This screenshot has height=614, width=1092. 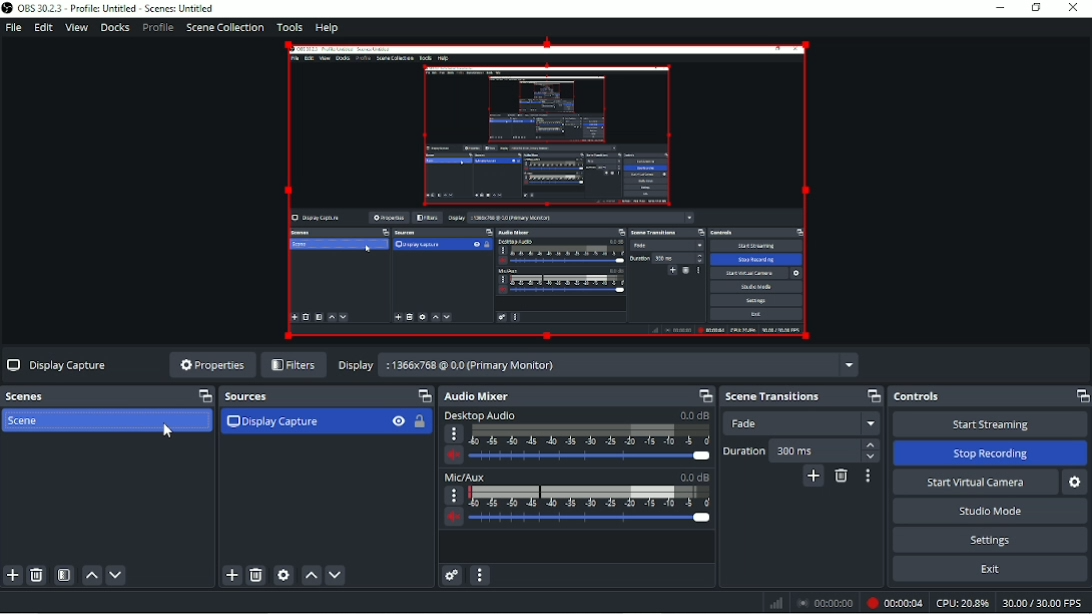 What do you see at coordinates (27, 420) in the screenshot?
I see `Scene` at bounding box center [27, 420].